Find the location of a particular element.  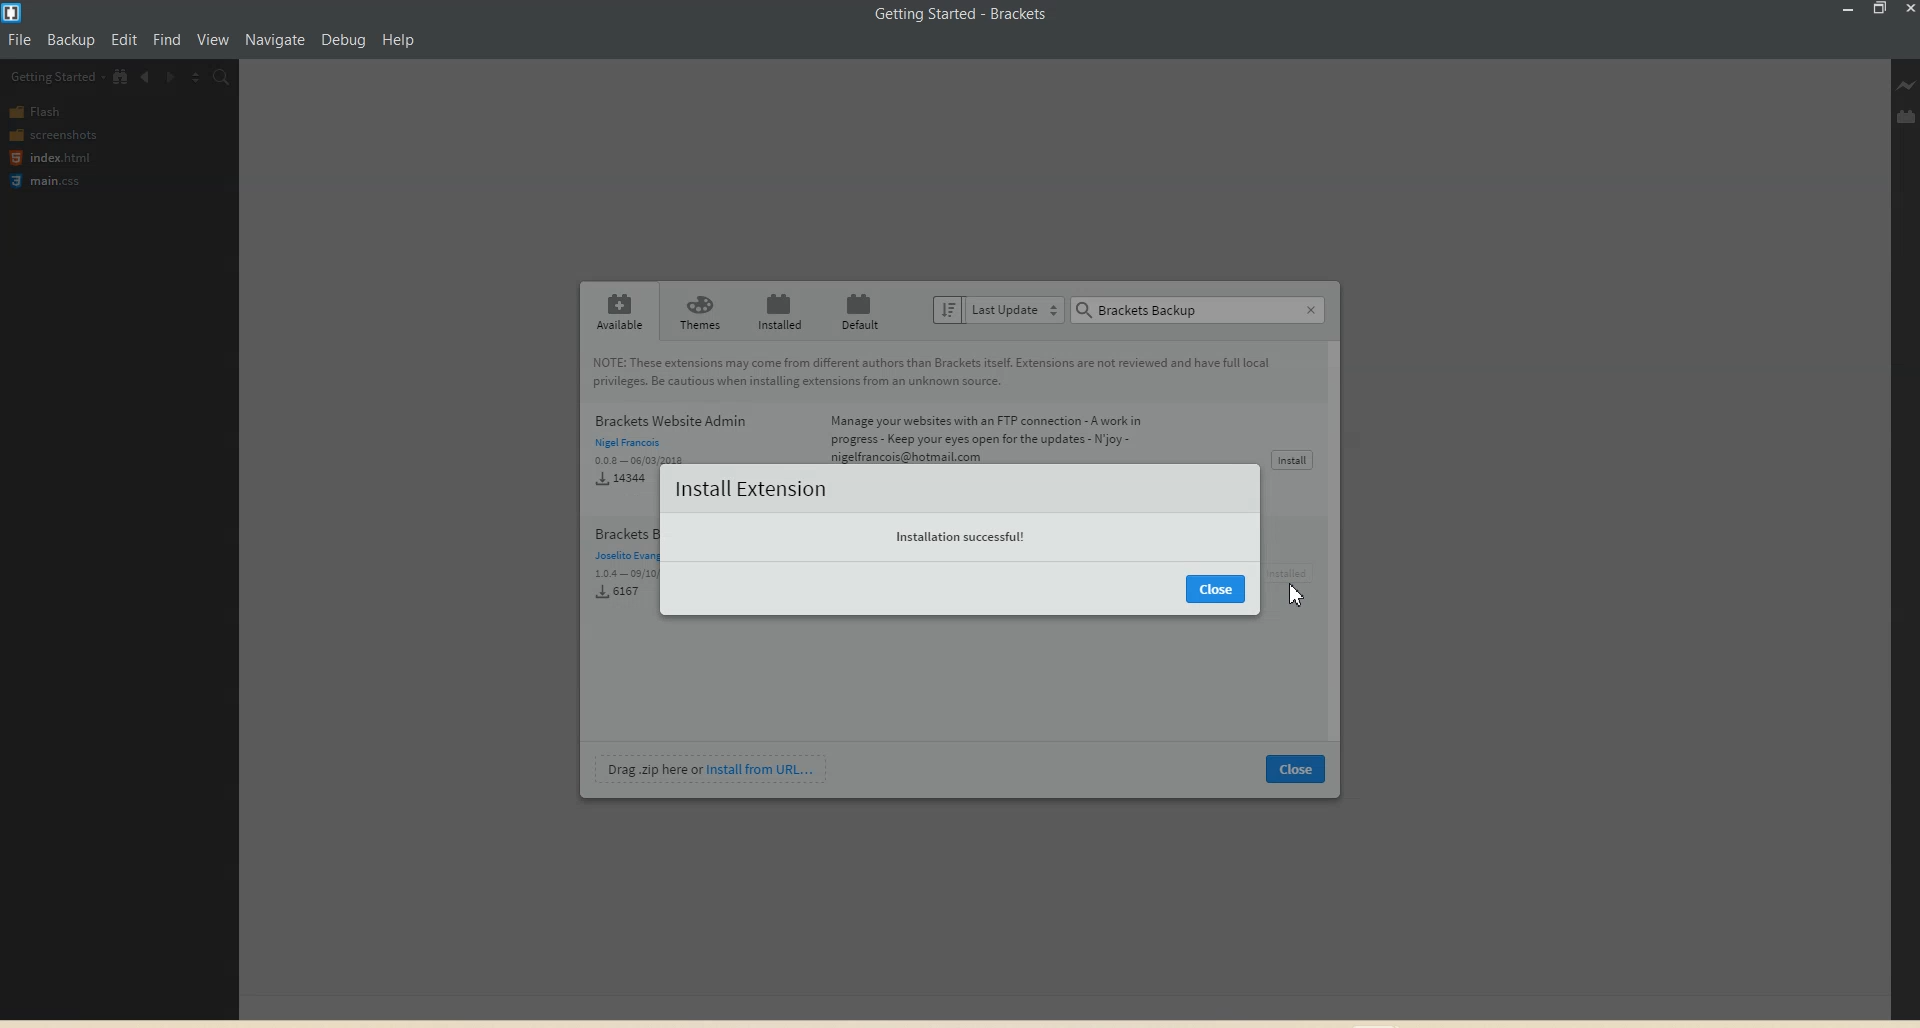

These extensions may come from different authors than Brackets itself. Extensions are not reviewed and have full local privileges. Be cautious when installing extensions from an unknown source. is located at coordinates (940, 373).